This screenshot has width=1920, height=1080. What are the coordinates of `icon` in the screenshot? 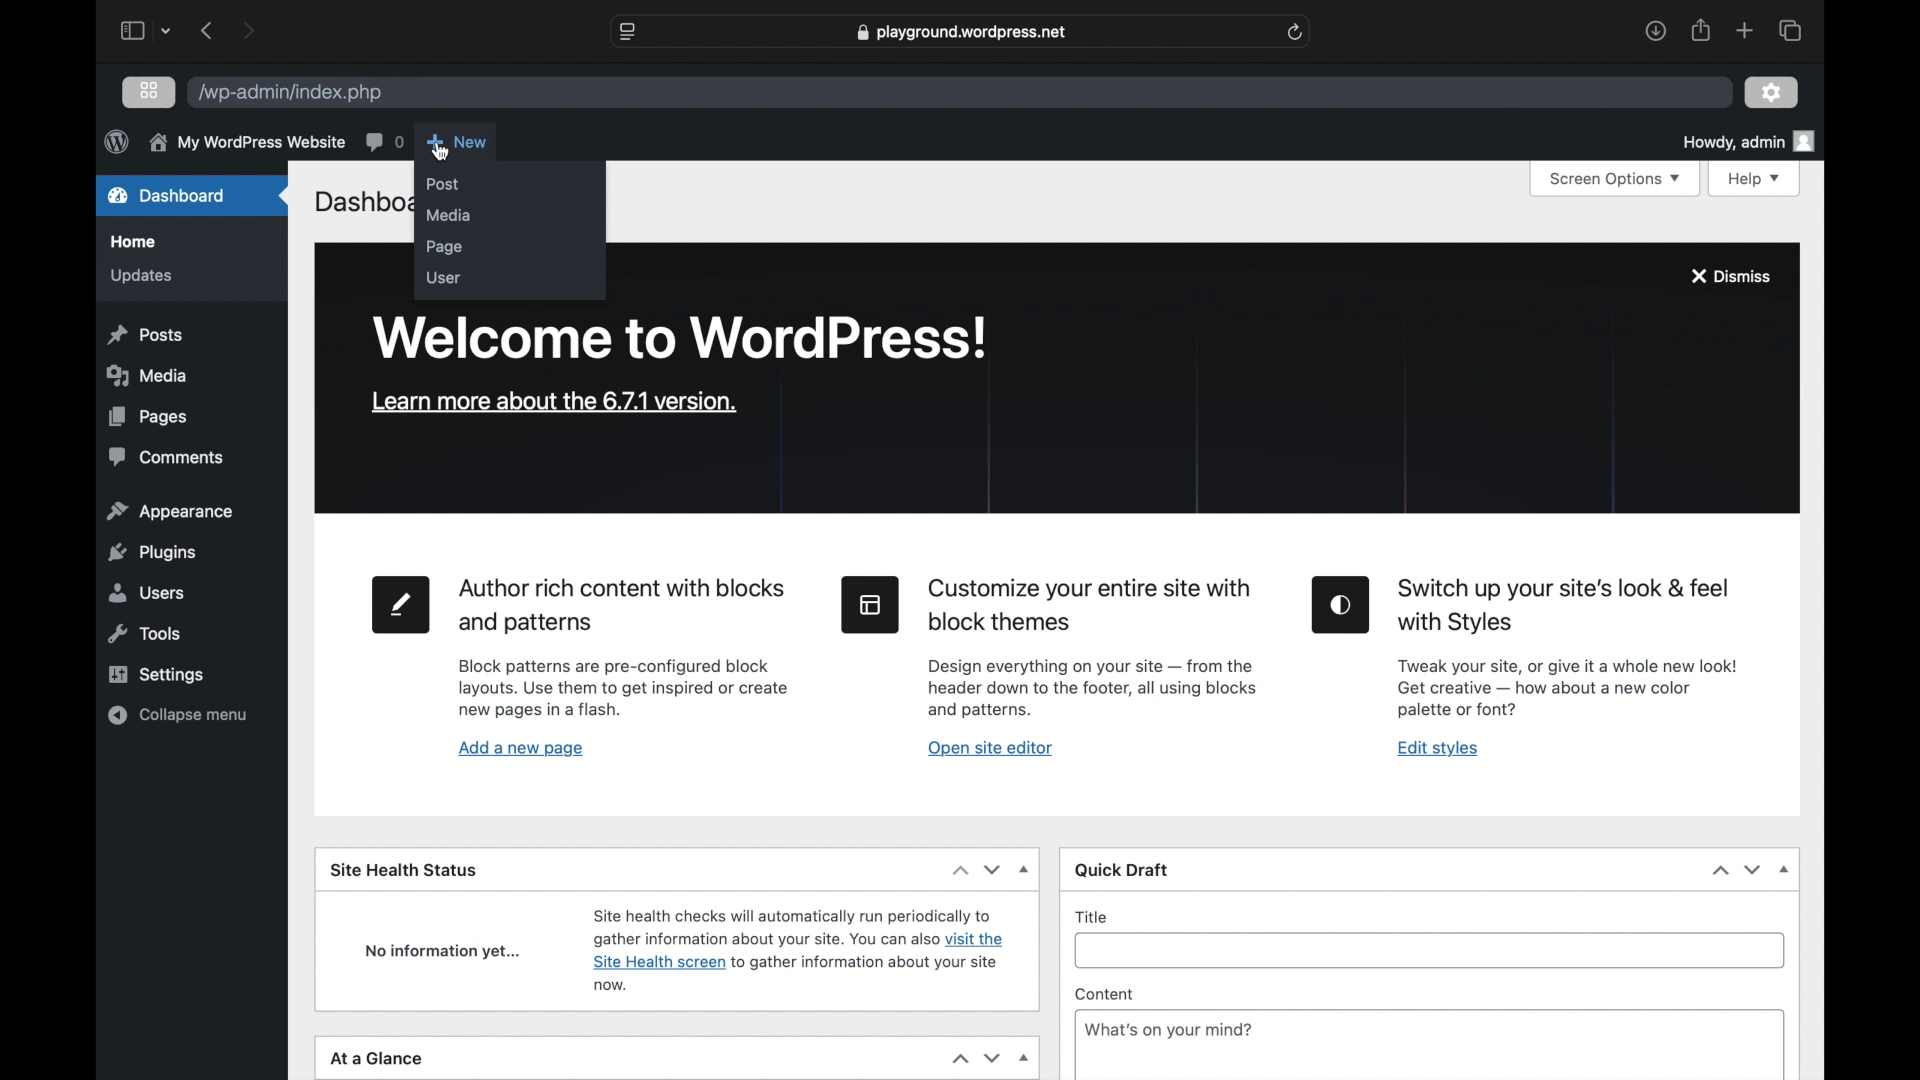 It's located at (1342, 605).